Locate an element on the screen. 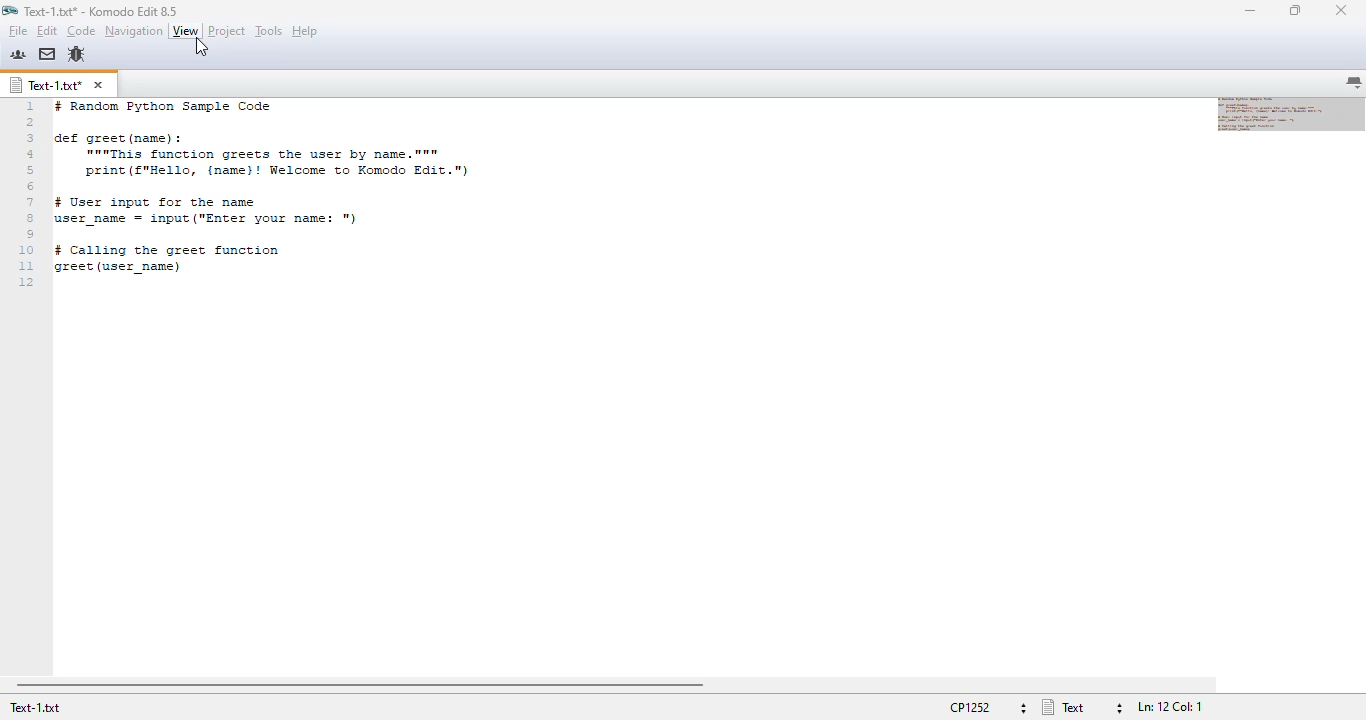  file encoding is located at coordinates (986, 708).